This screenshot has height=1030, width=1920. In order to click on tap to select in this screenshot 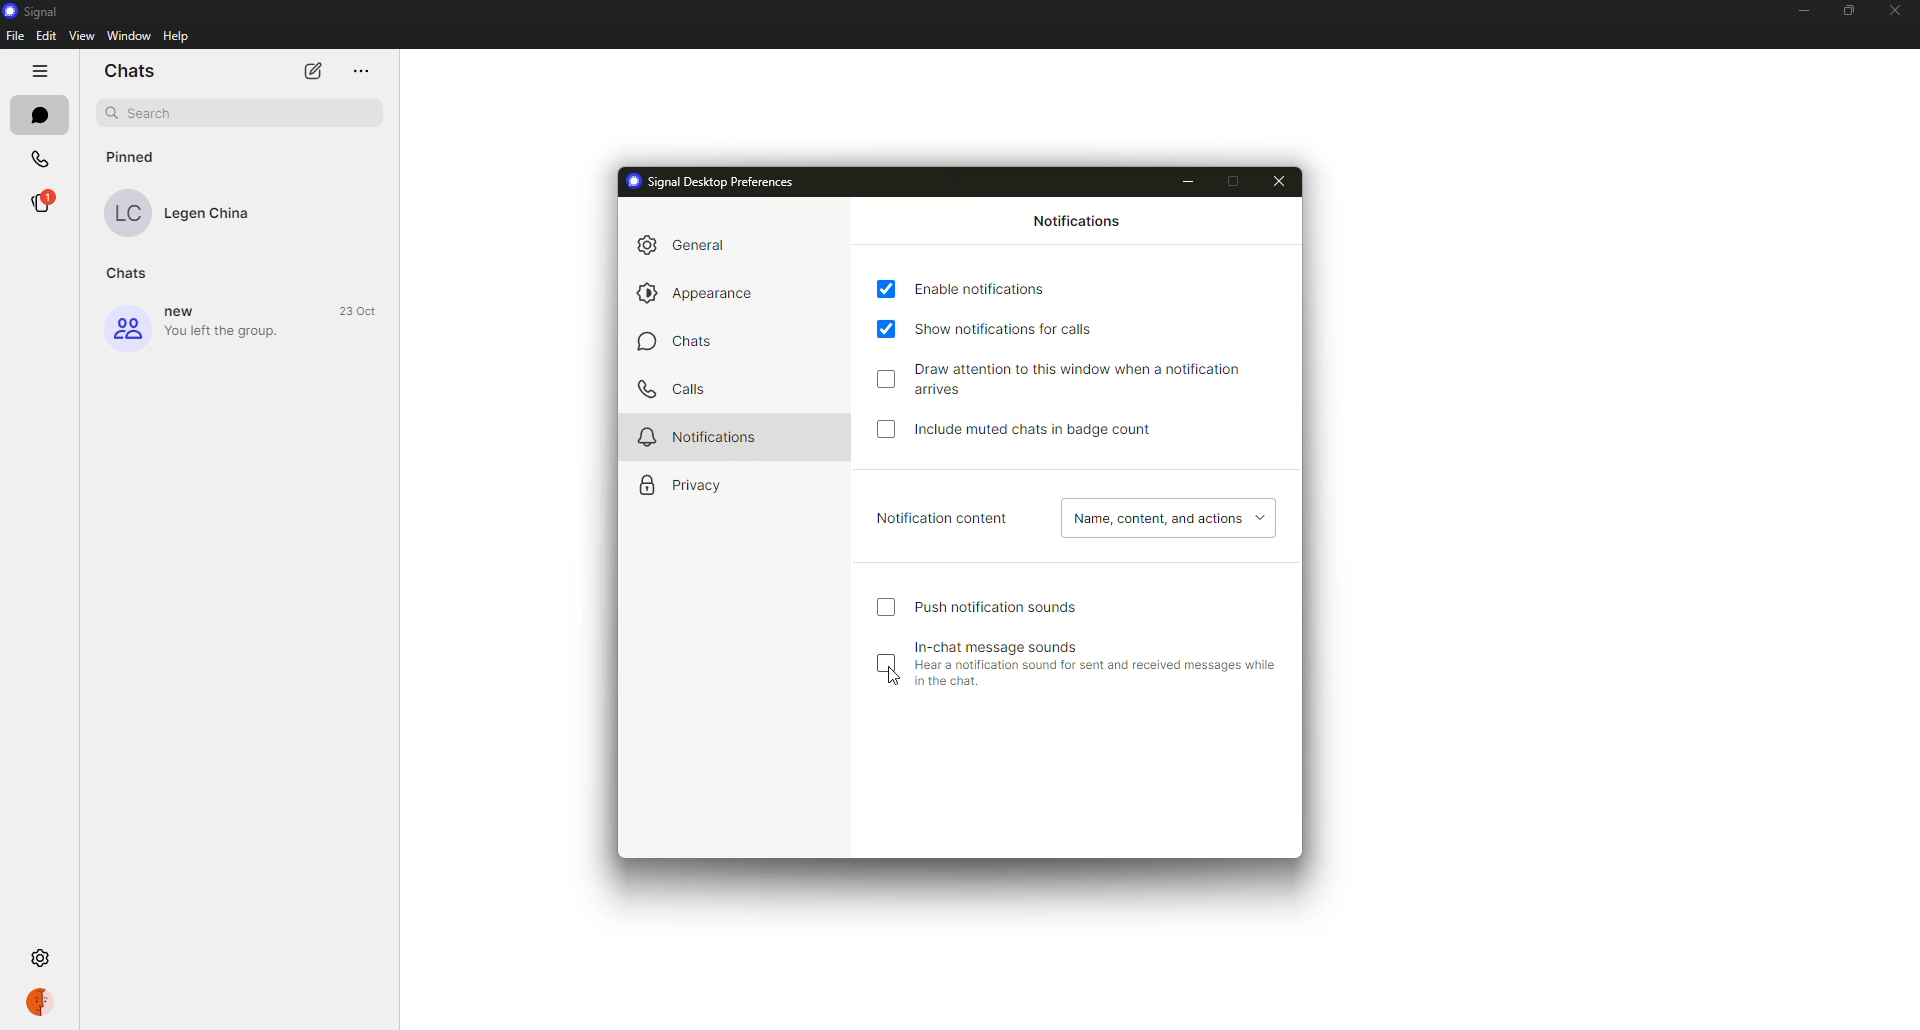, I will do `click(885, 607)`.